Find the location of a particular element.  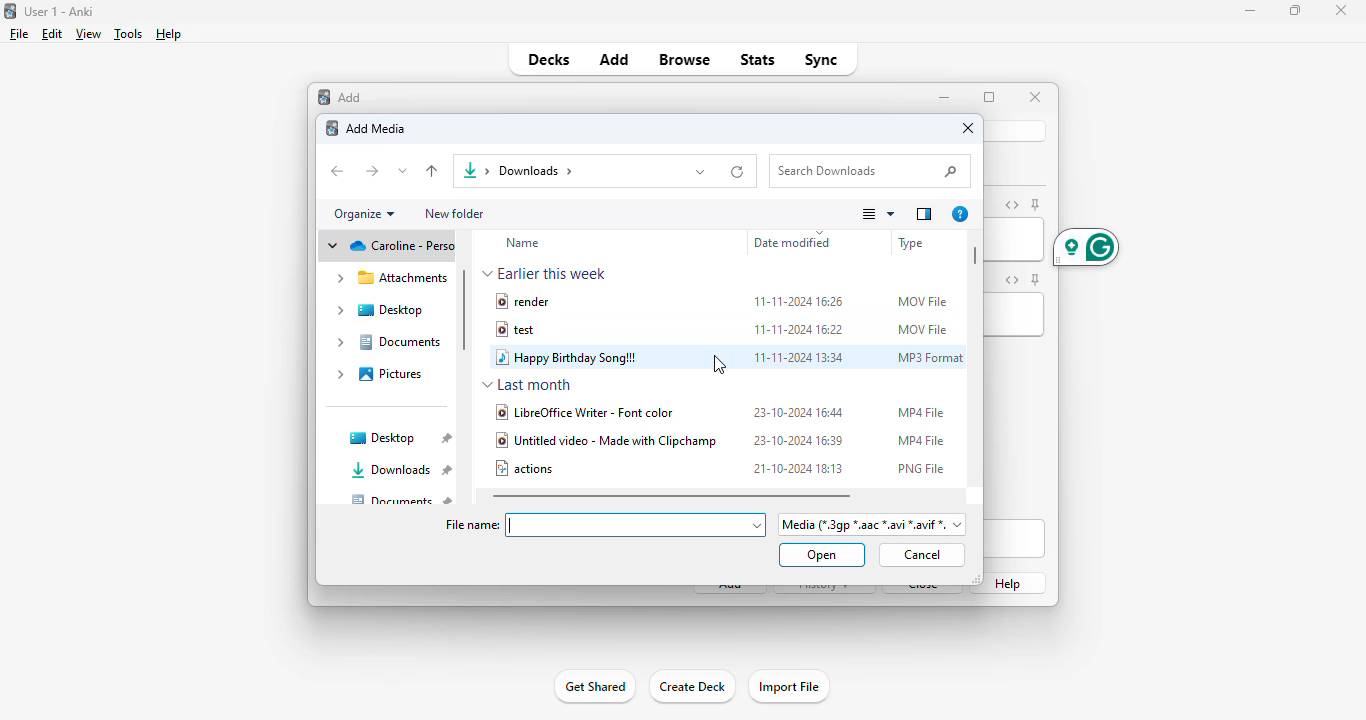

get shared is located at coordinates (594, 687).